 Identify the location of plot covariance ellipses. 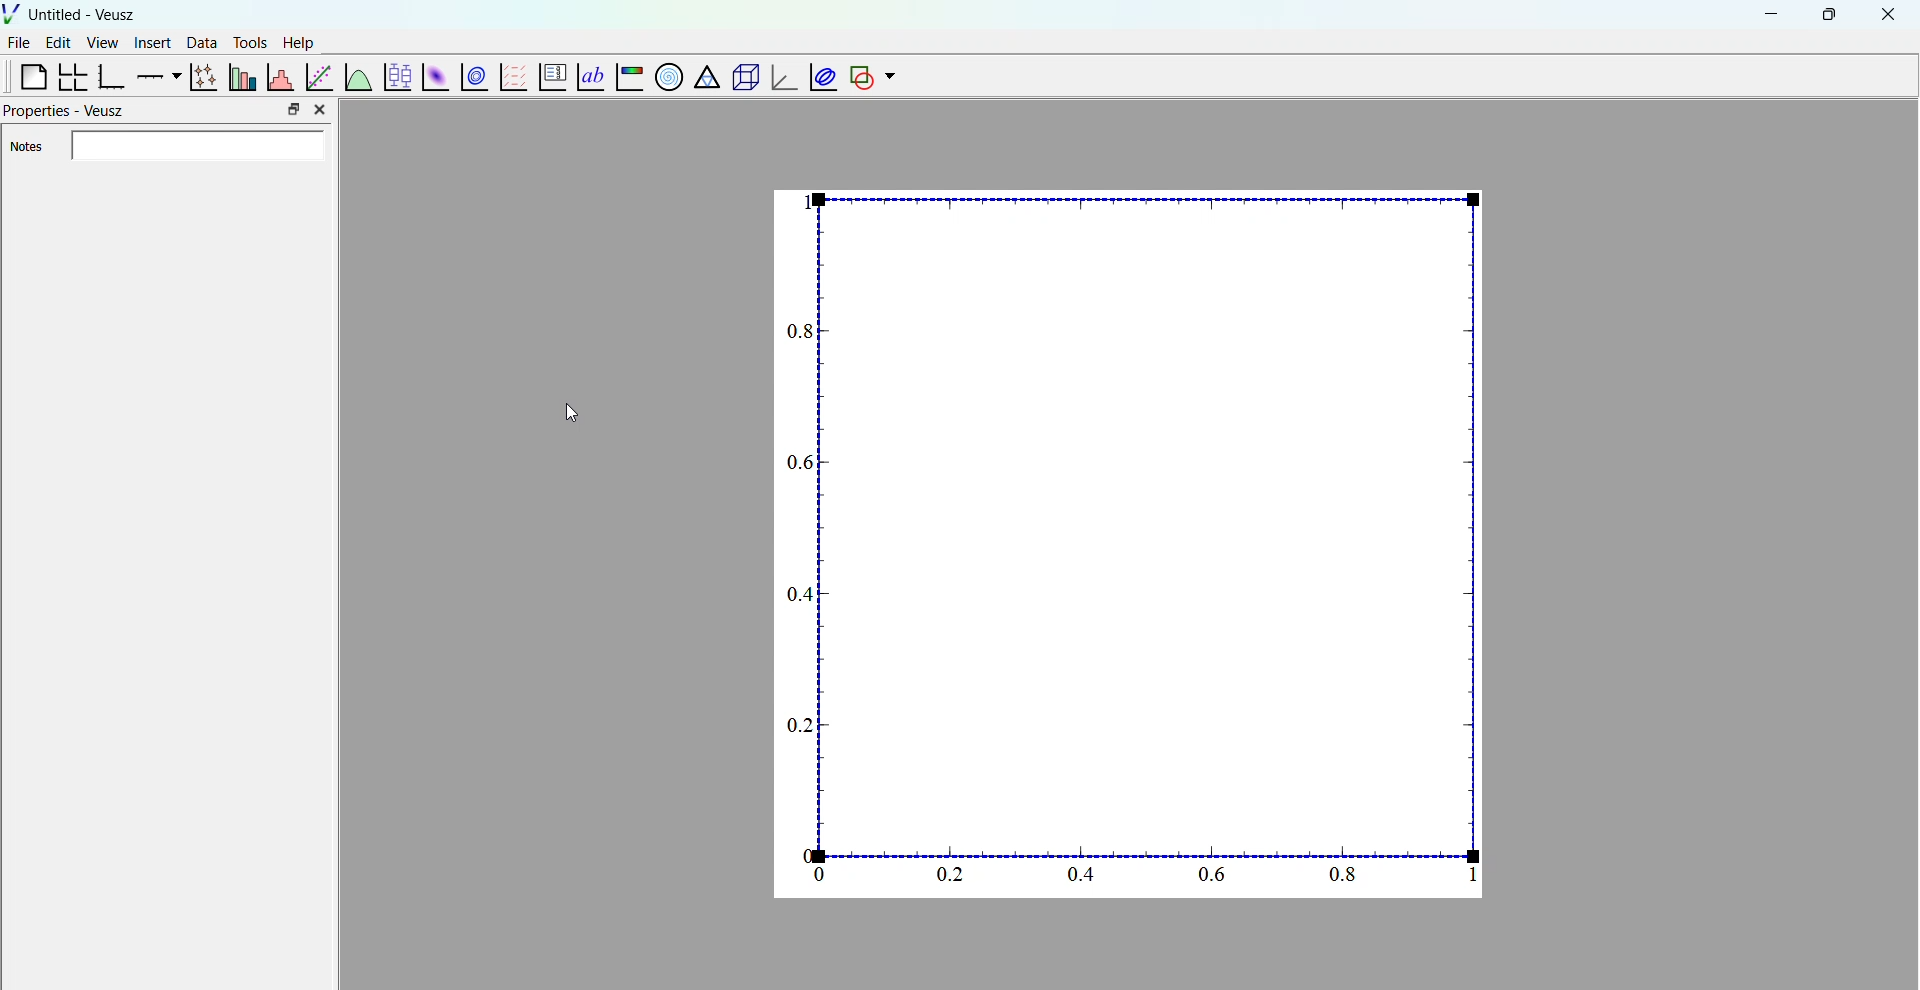
(820, 76).